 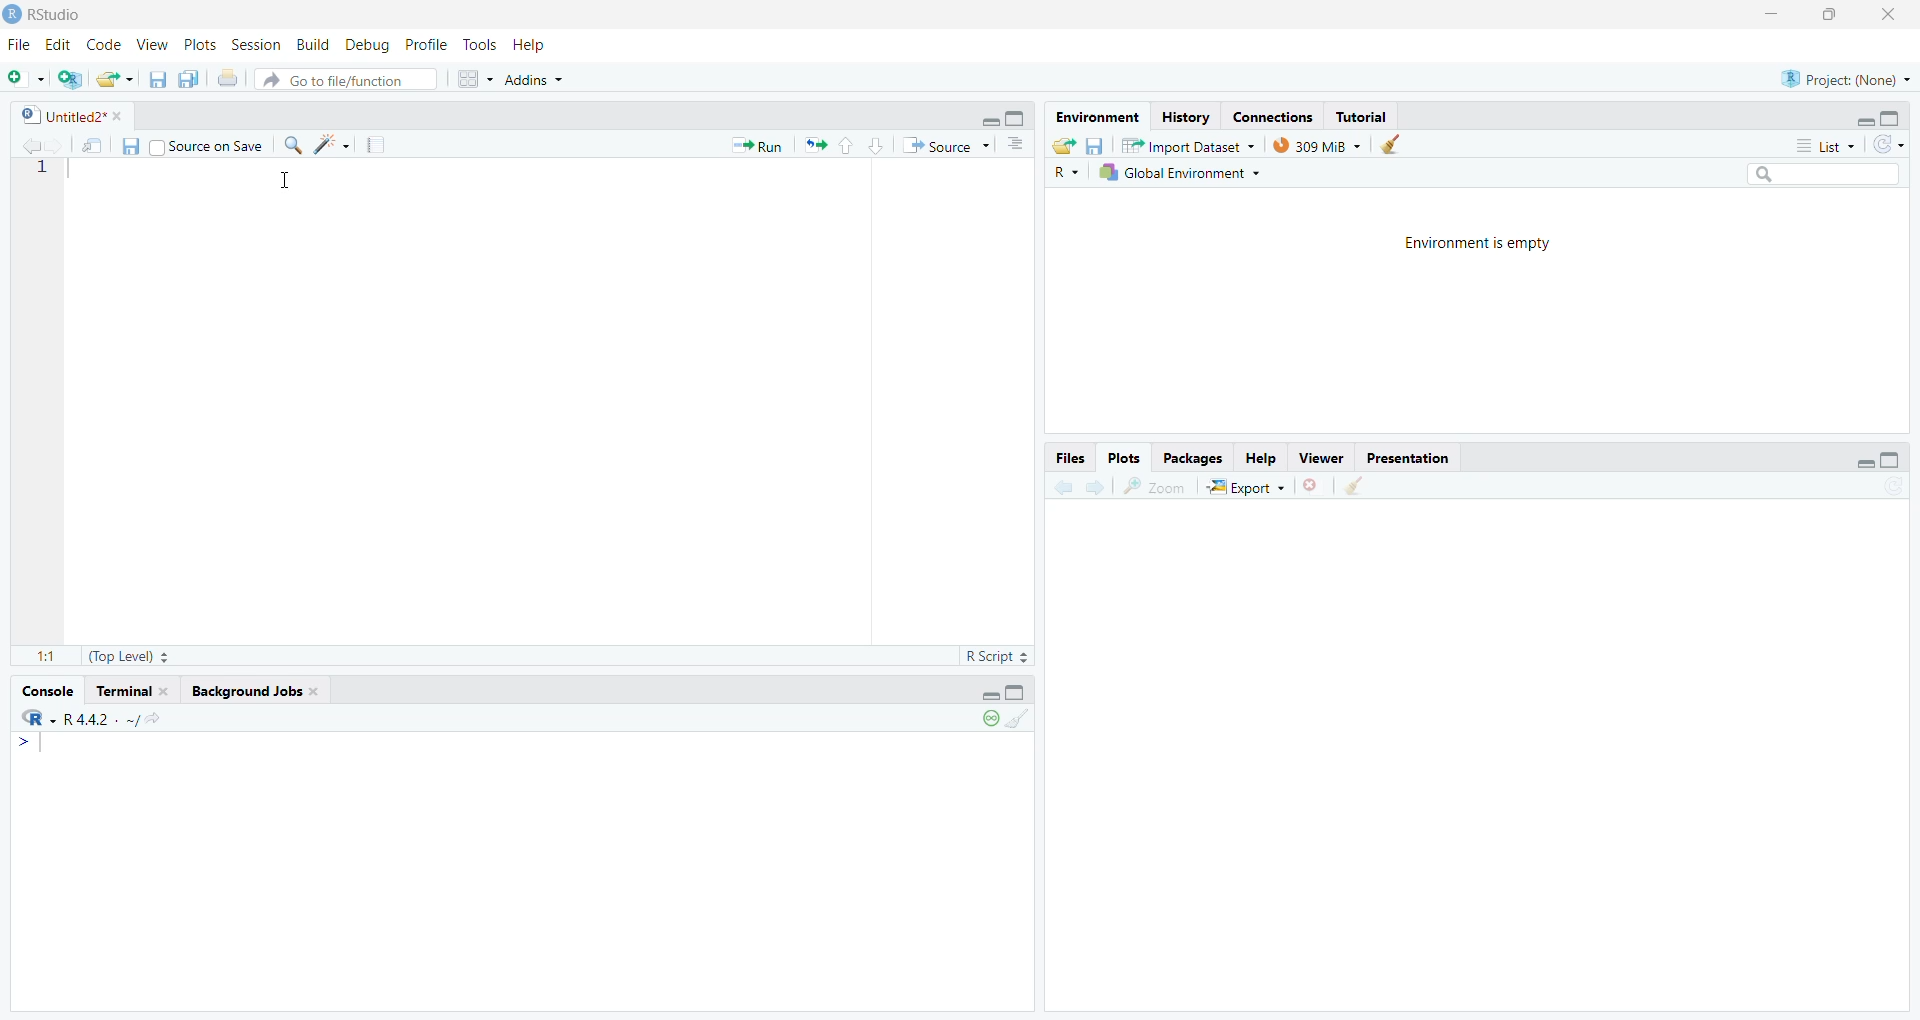 What do you see at coordinates (1156, 488) in the screenshot?
I see `zoom` at bounding box center [1156, 488].